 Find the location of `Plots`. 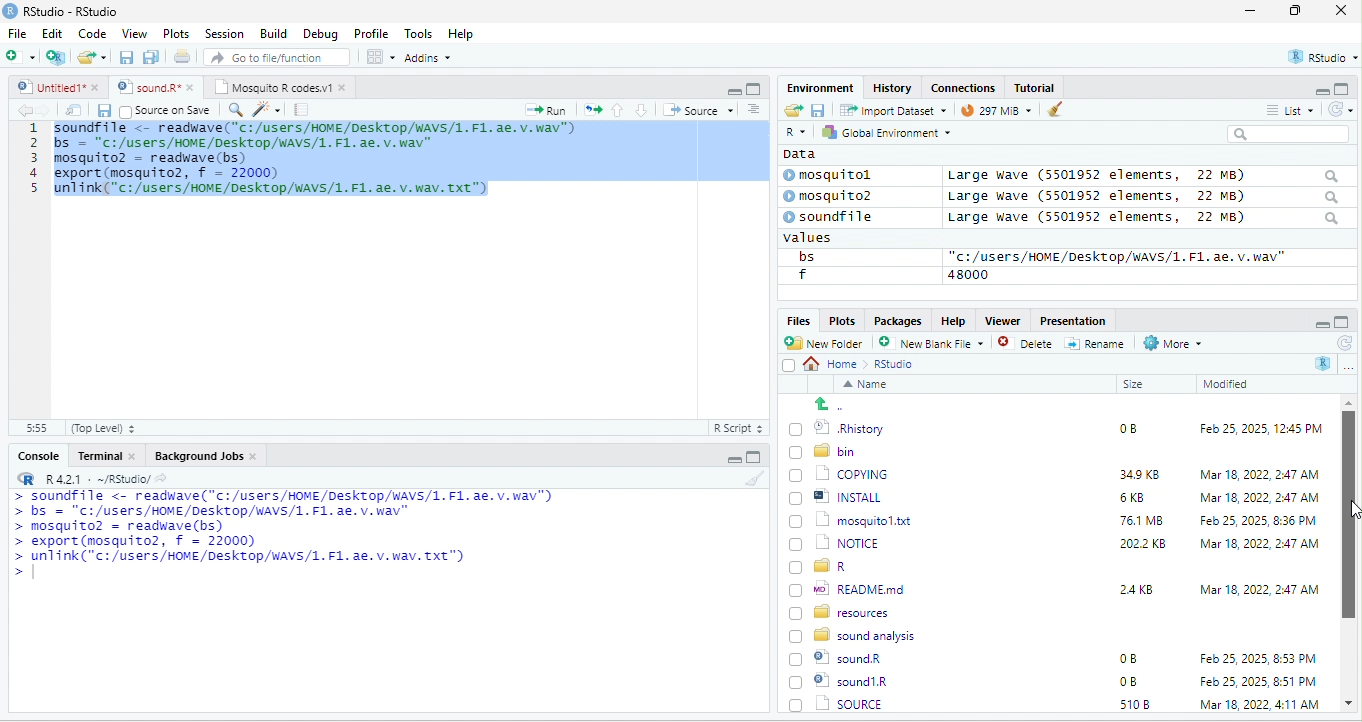

Plots is located at coordinates (177, 33).